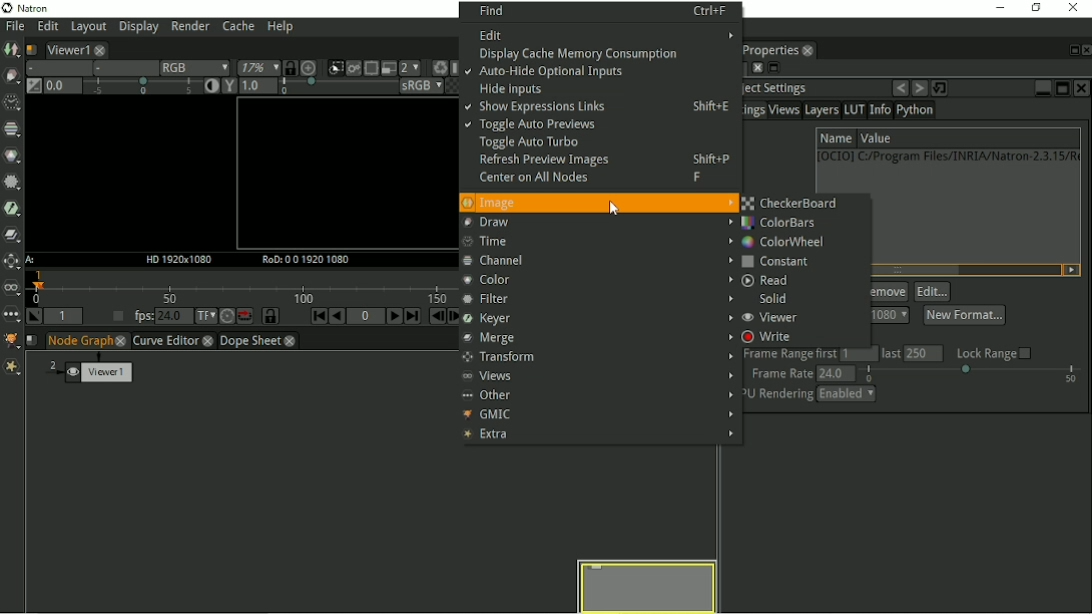 The width and height of the screenshot is (1092, 614). What do you see at coordinates (1075, 8) in the screenshot?
I see `Close` at bounding box center [1075, 8].